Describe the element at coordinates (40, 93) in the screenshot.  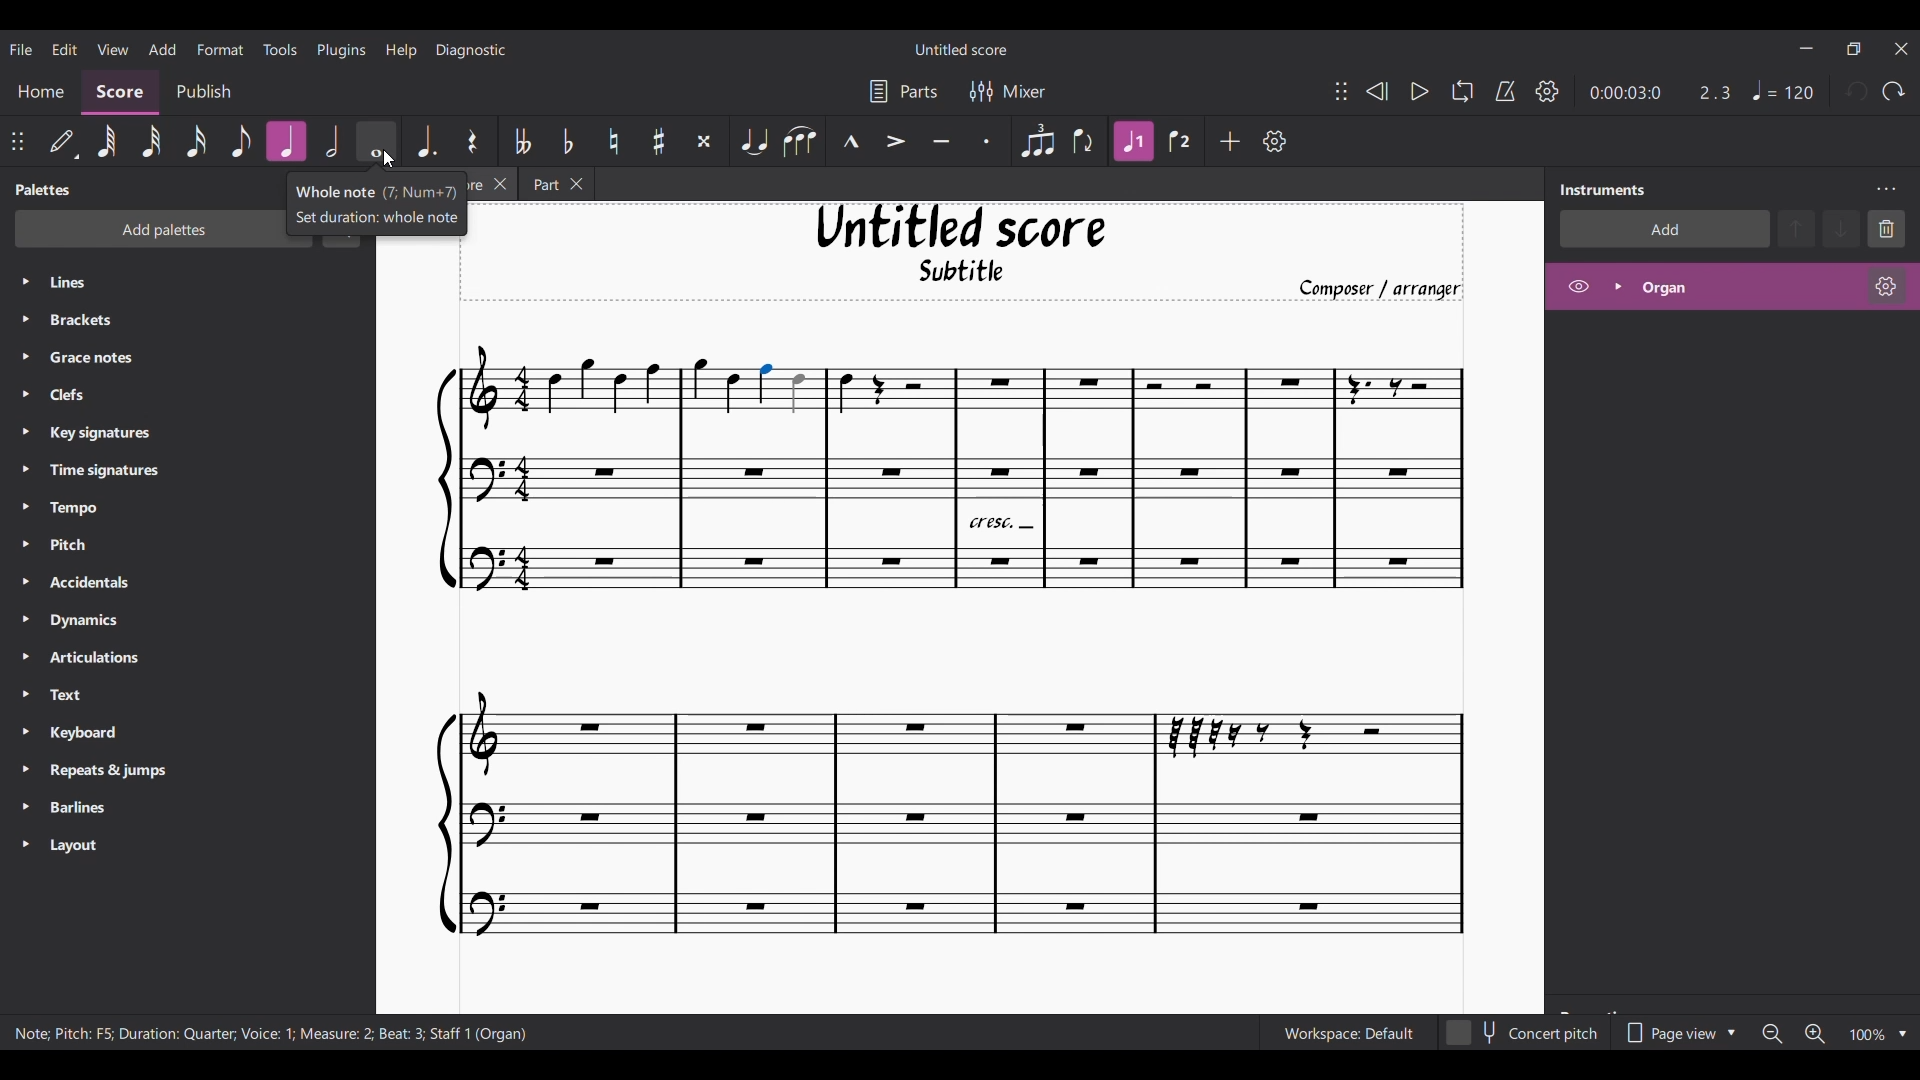
I see `Home section` at that location.